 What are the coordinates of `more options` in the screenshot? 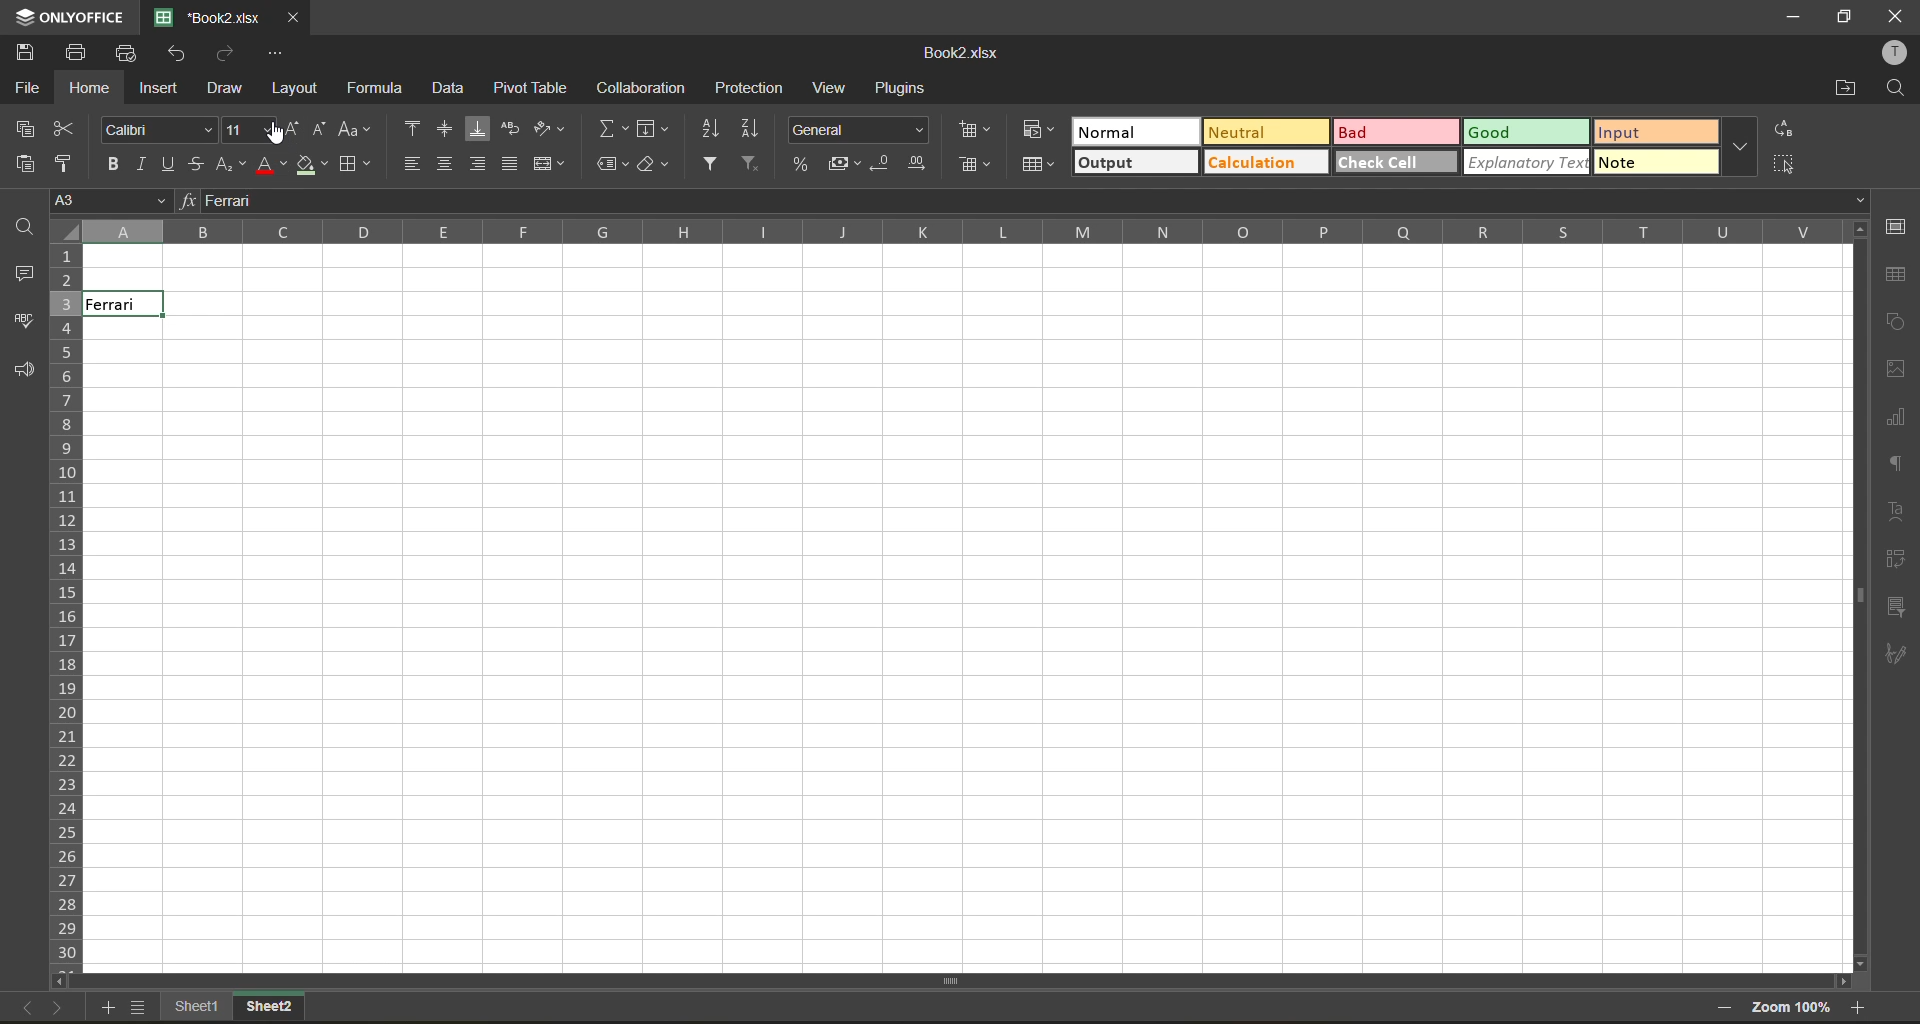 It's located at (1740, 144).